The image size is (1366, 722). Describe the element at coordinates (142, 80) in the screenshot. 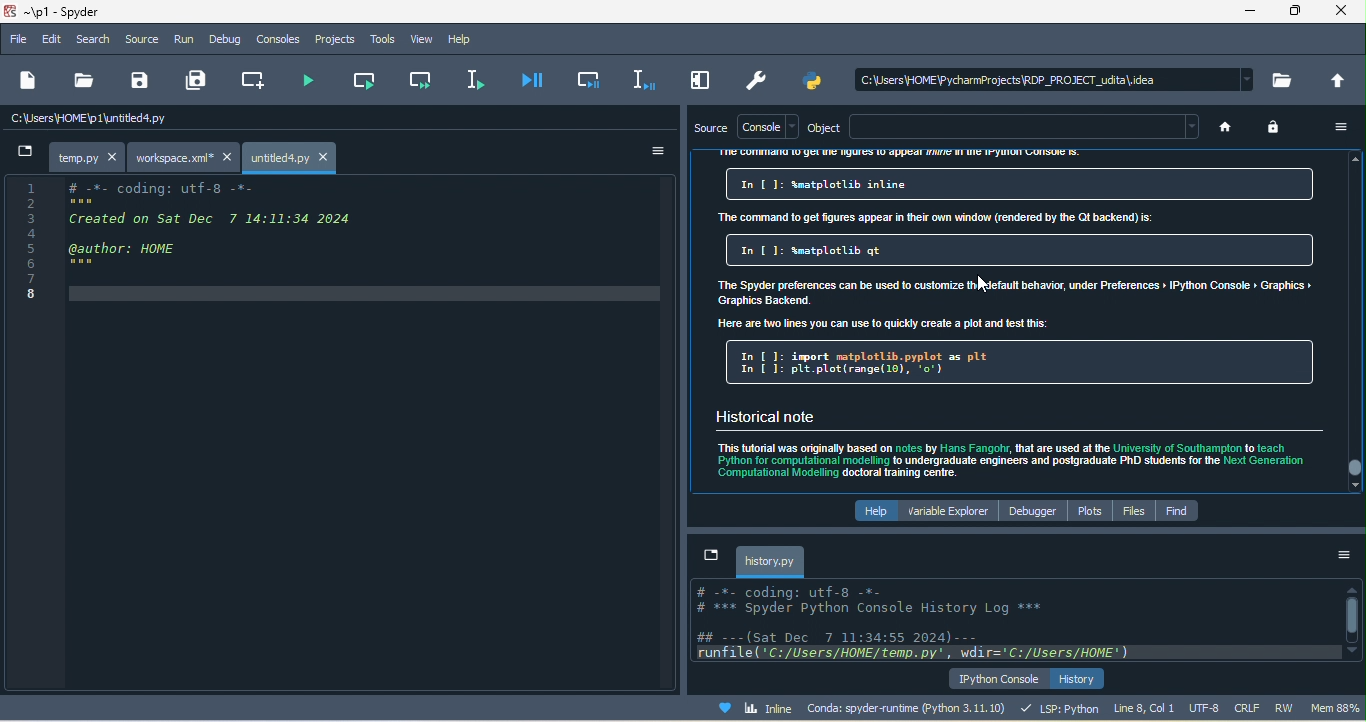

I see `save` at that location.